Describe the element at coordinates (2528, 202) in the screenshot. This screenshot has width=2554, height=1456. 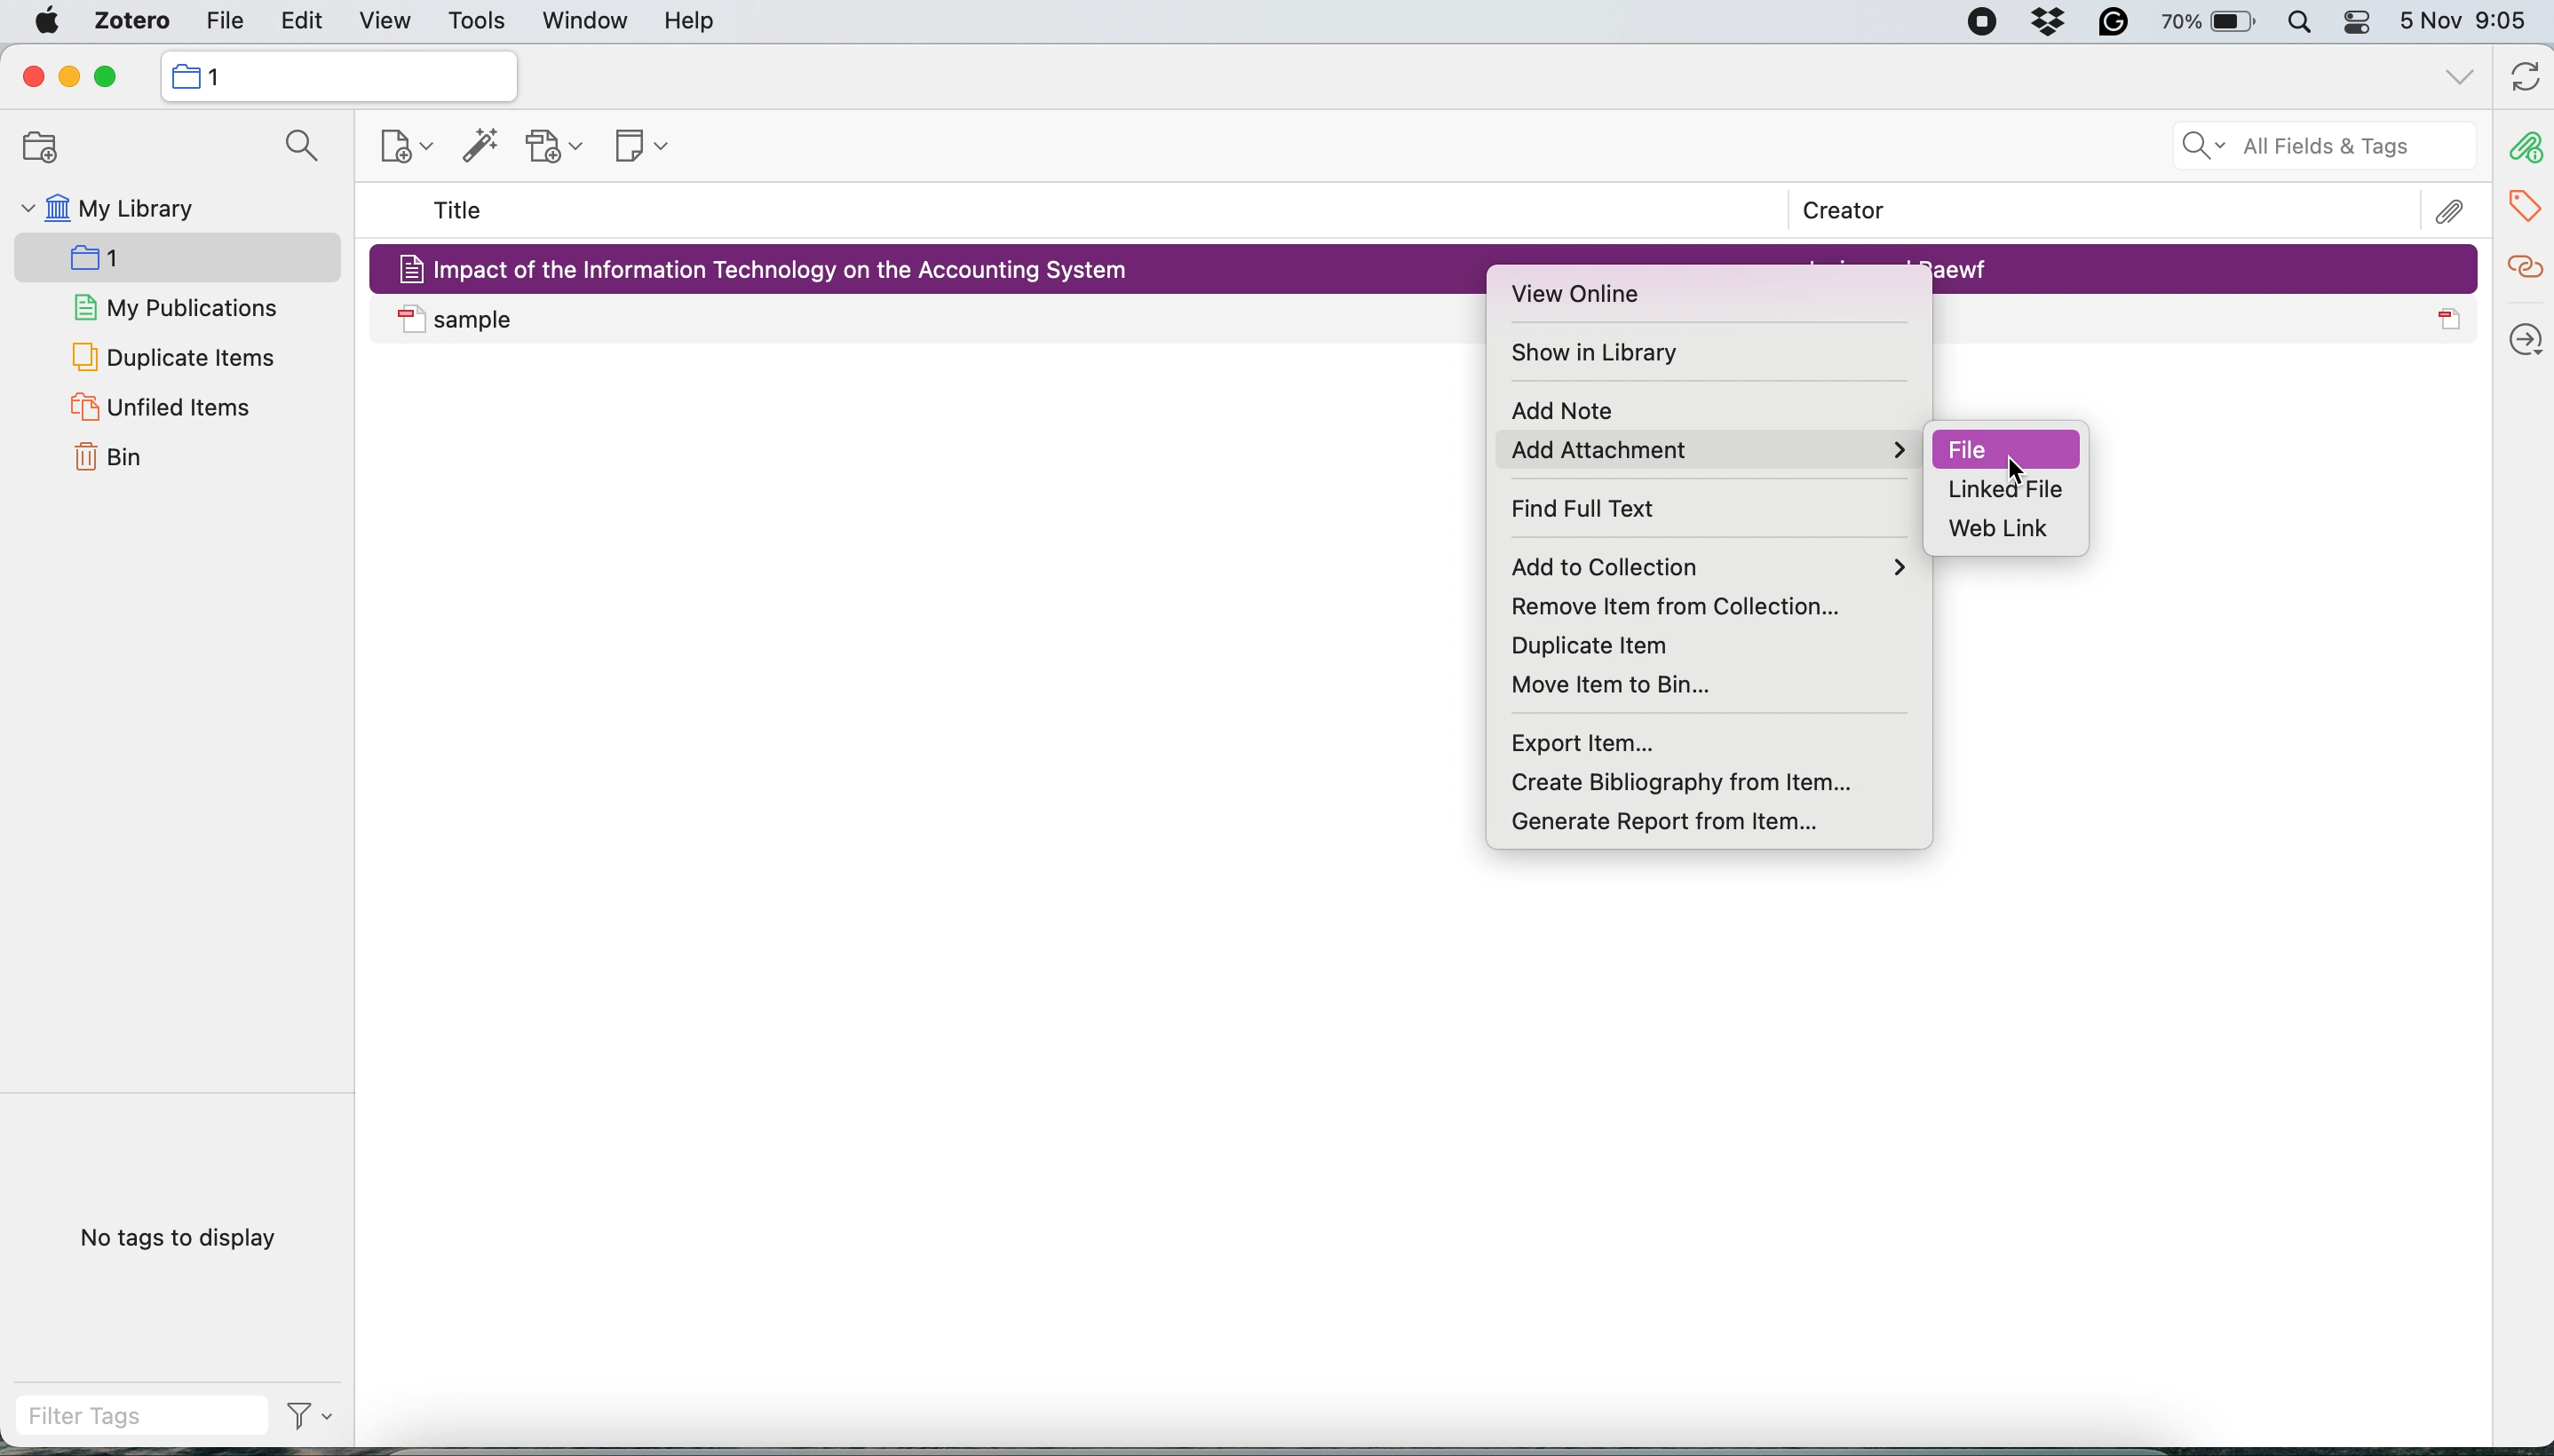
I see `tags` at that location.